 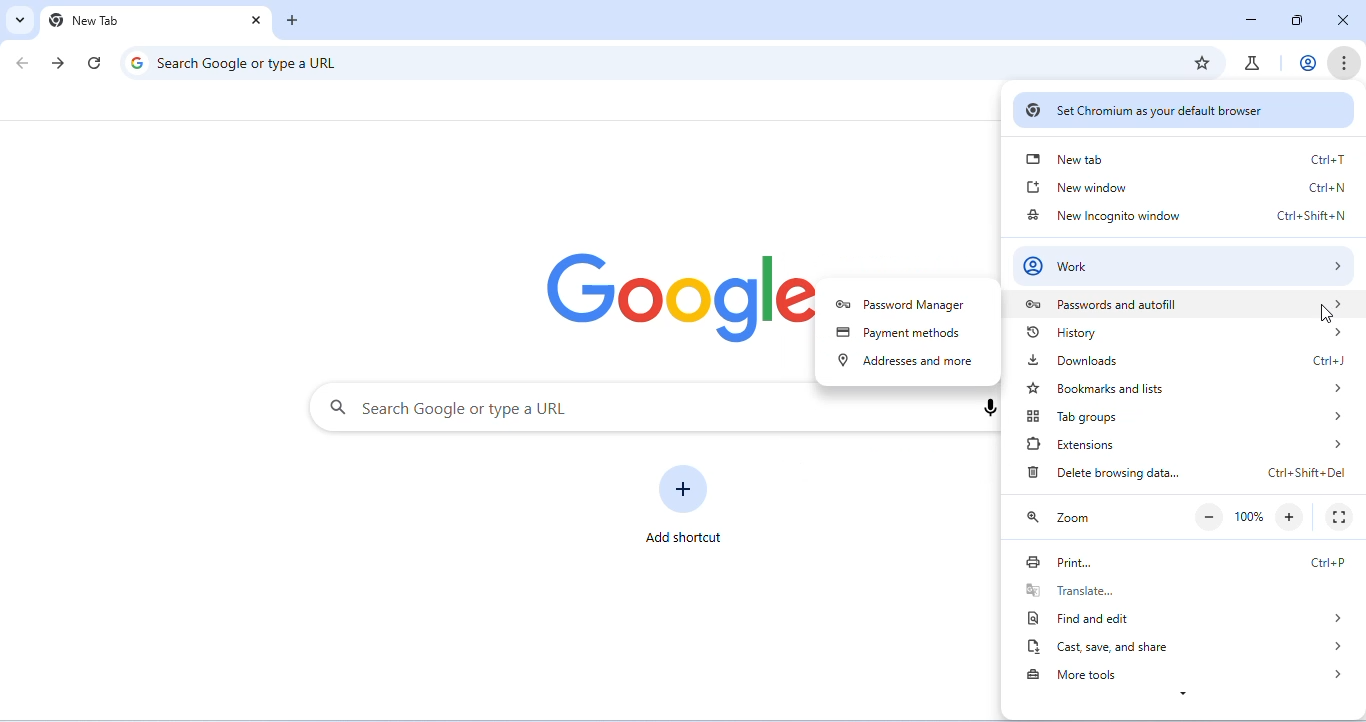 I want to click on add shortcut, so click(x=686, y=501).